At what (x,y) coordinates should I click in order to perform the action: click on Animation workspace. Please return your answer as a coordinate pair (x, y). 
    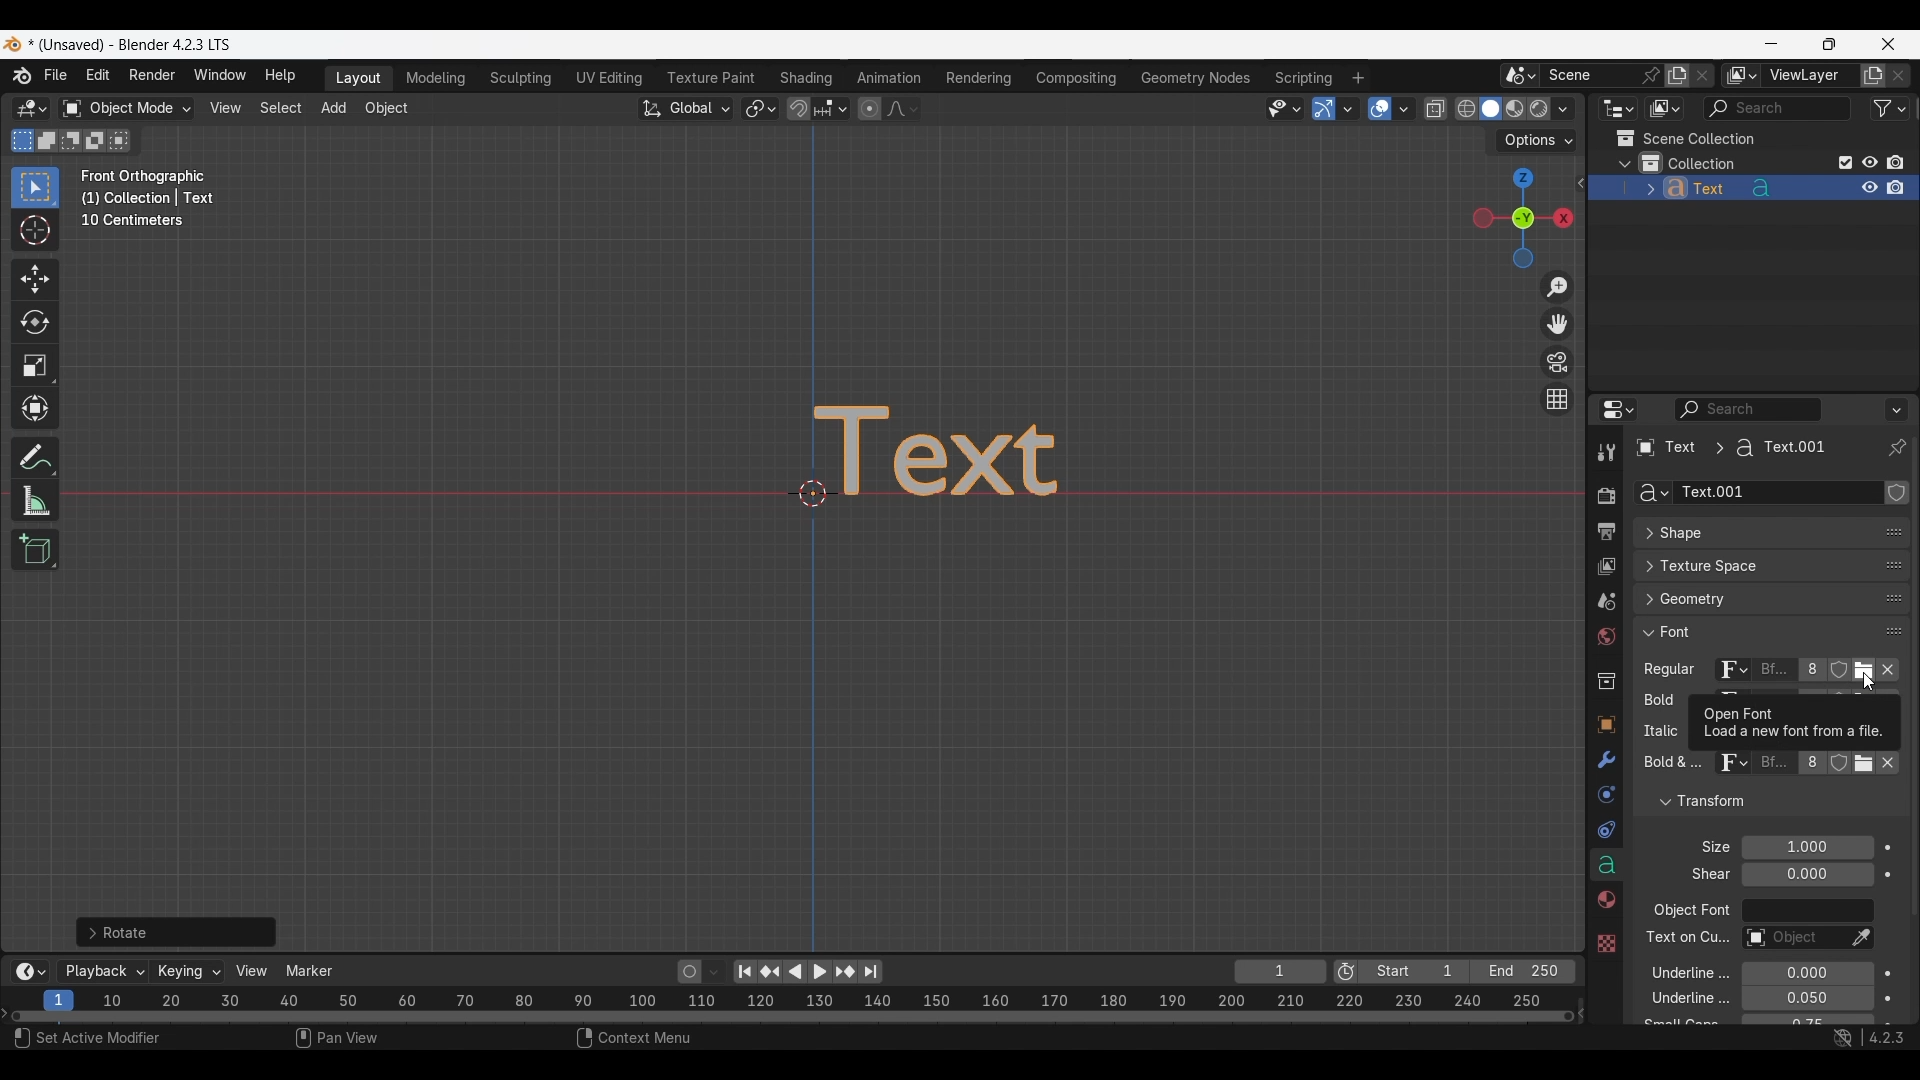
    Looking at the image, I should click on (889, 79).